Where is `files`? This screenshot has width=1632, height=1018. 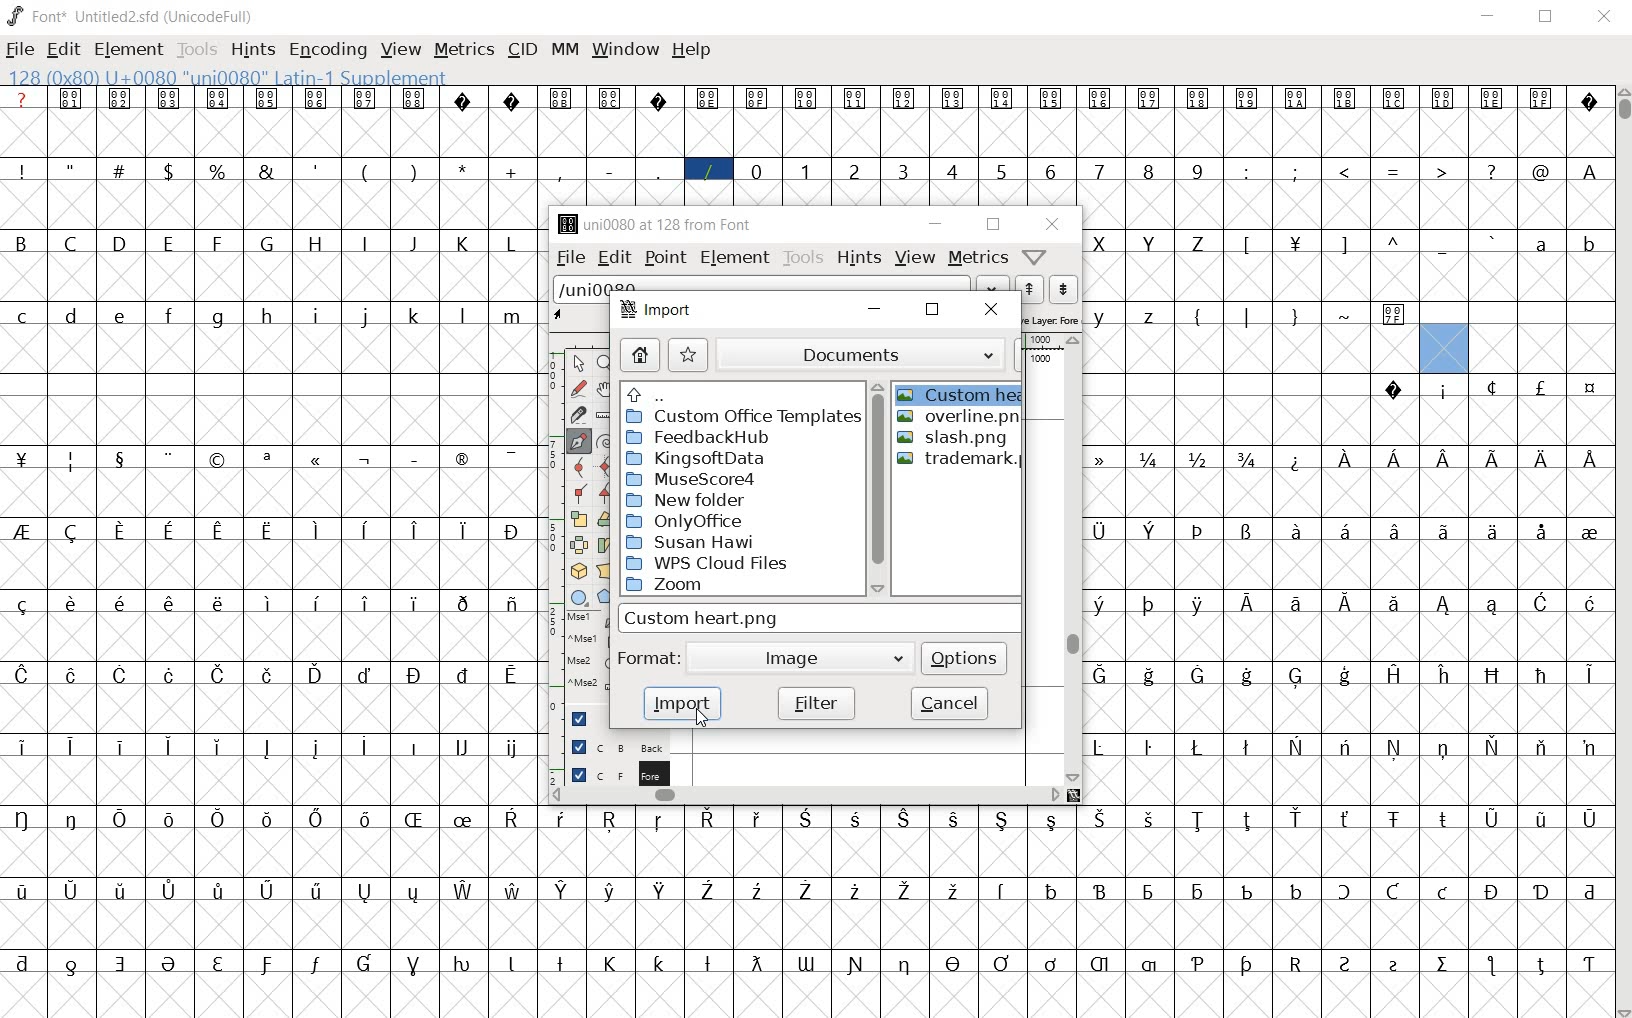
files is located at coordinates (959, 502).